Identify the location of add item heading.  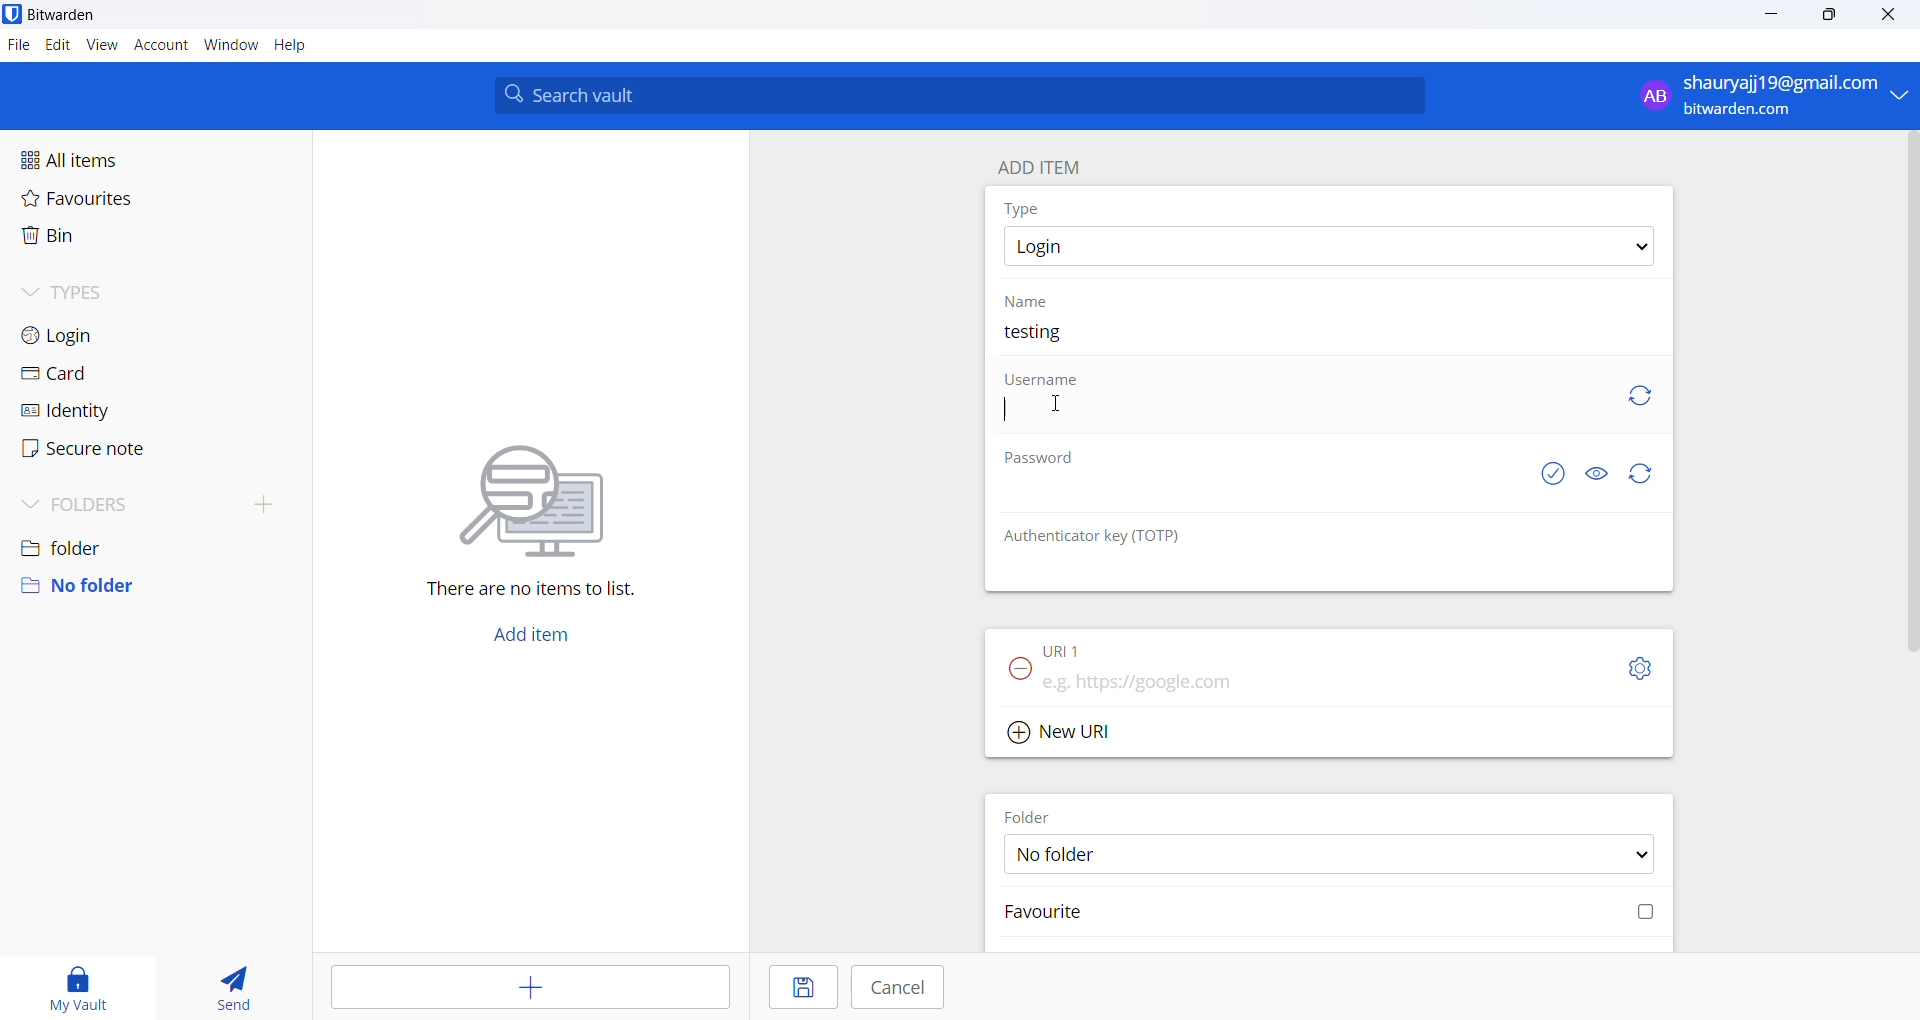
(1040, 162).